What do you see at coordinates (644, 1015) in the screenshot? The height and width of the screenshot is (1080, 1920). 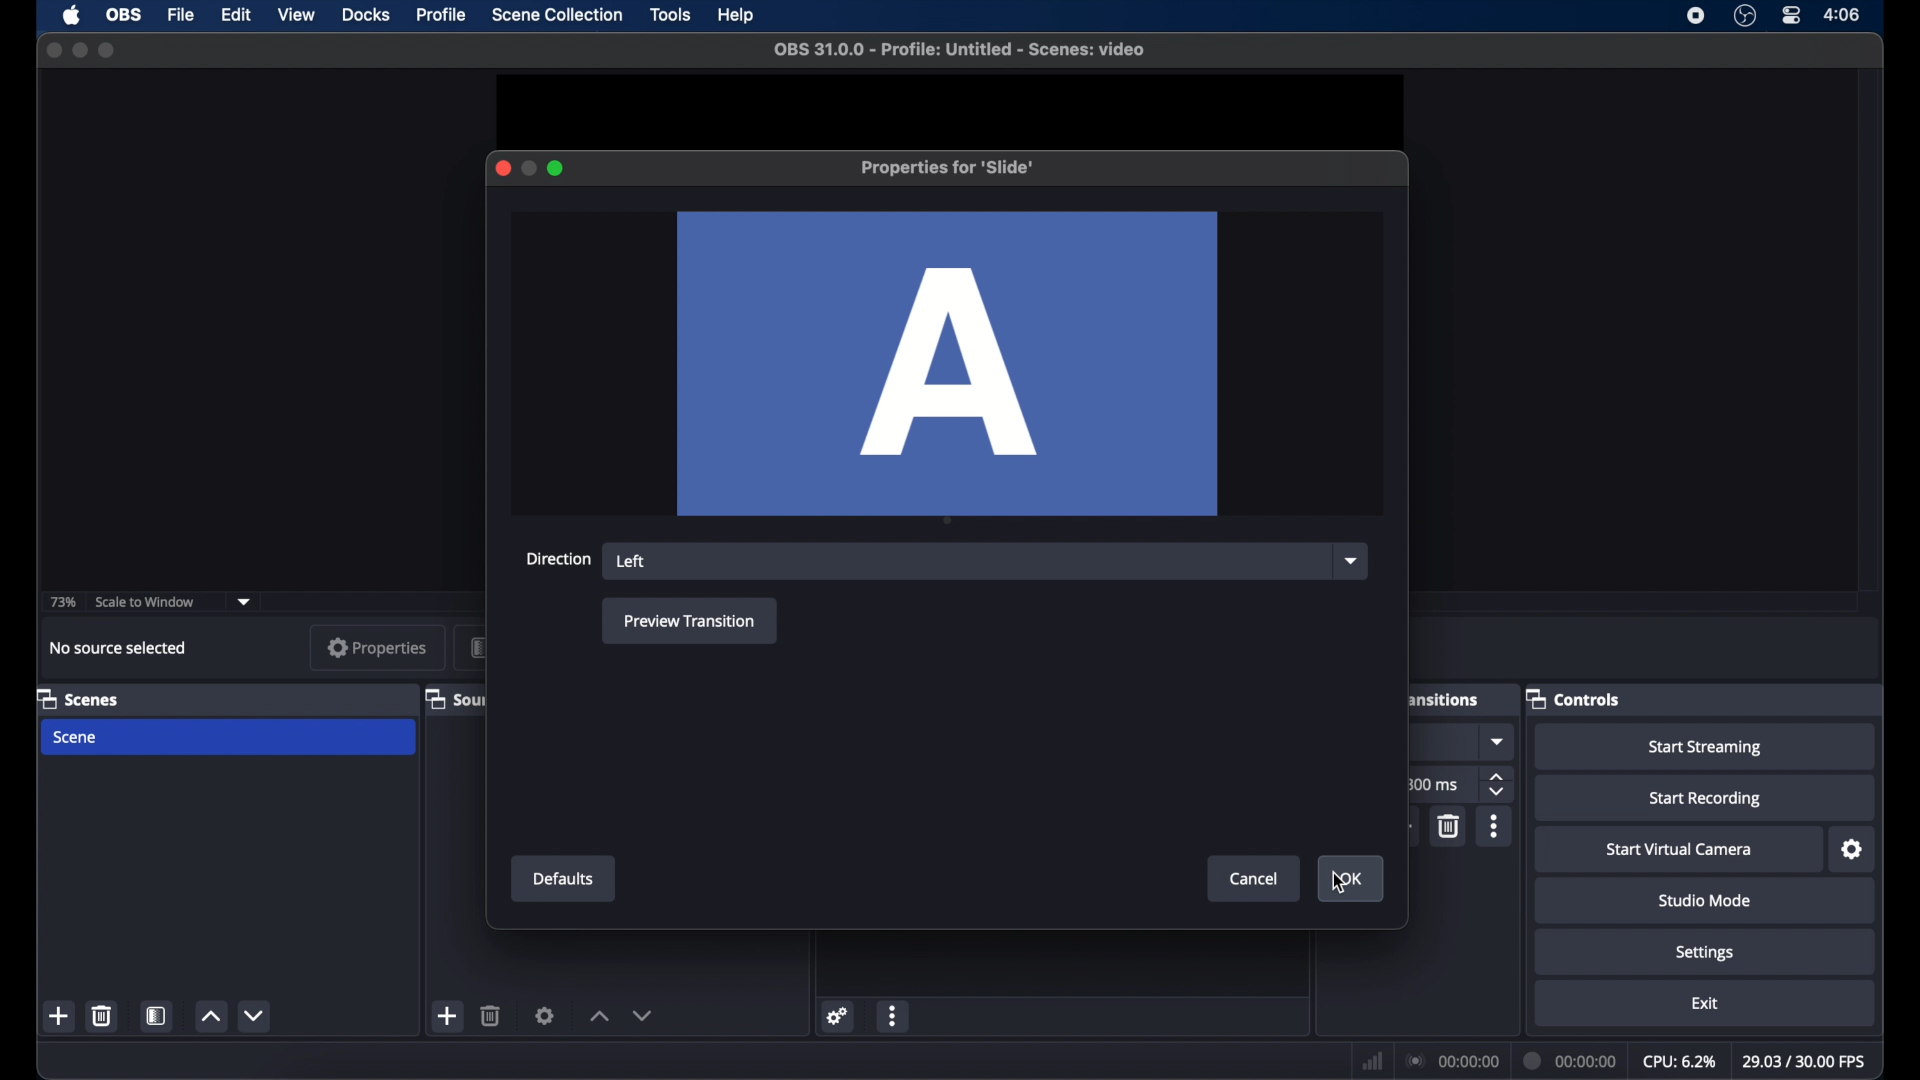 I see `decrement` at bounding box center [644, 1015].